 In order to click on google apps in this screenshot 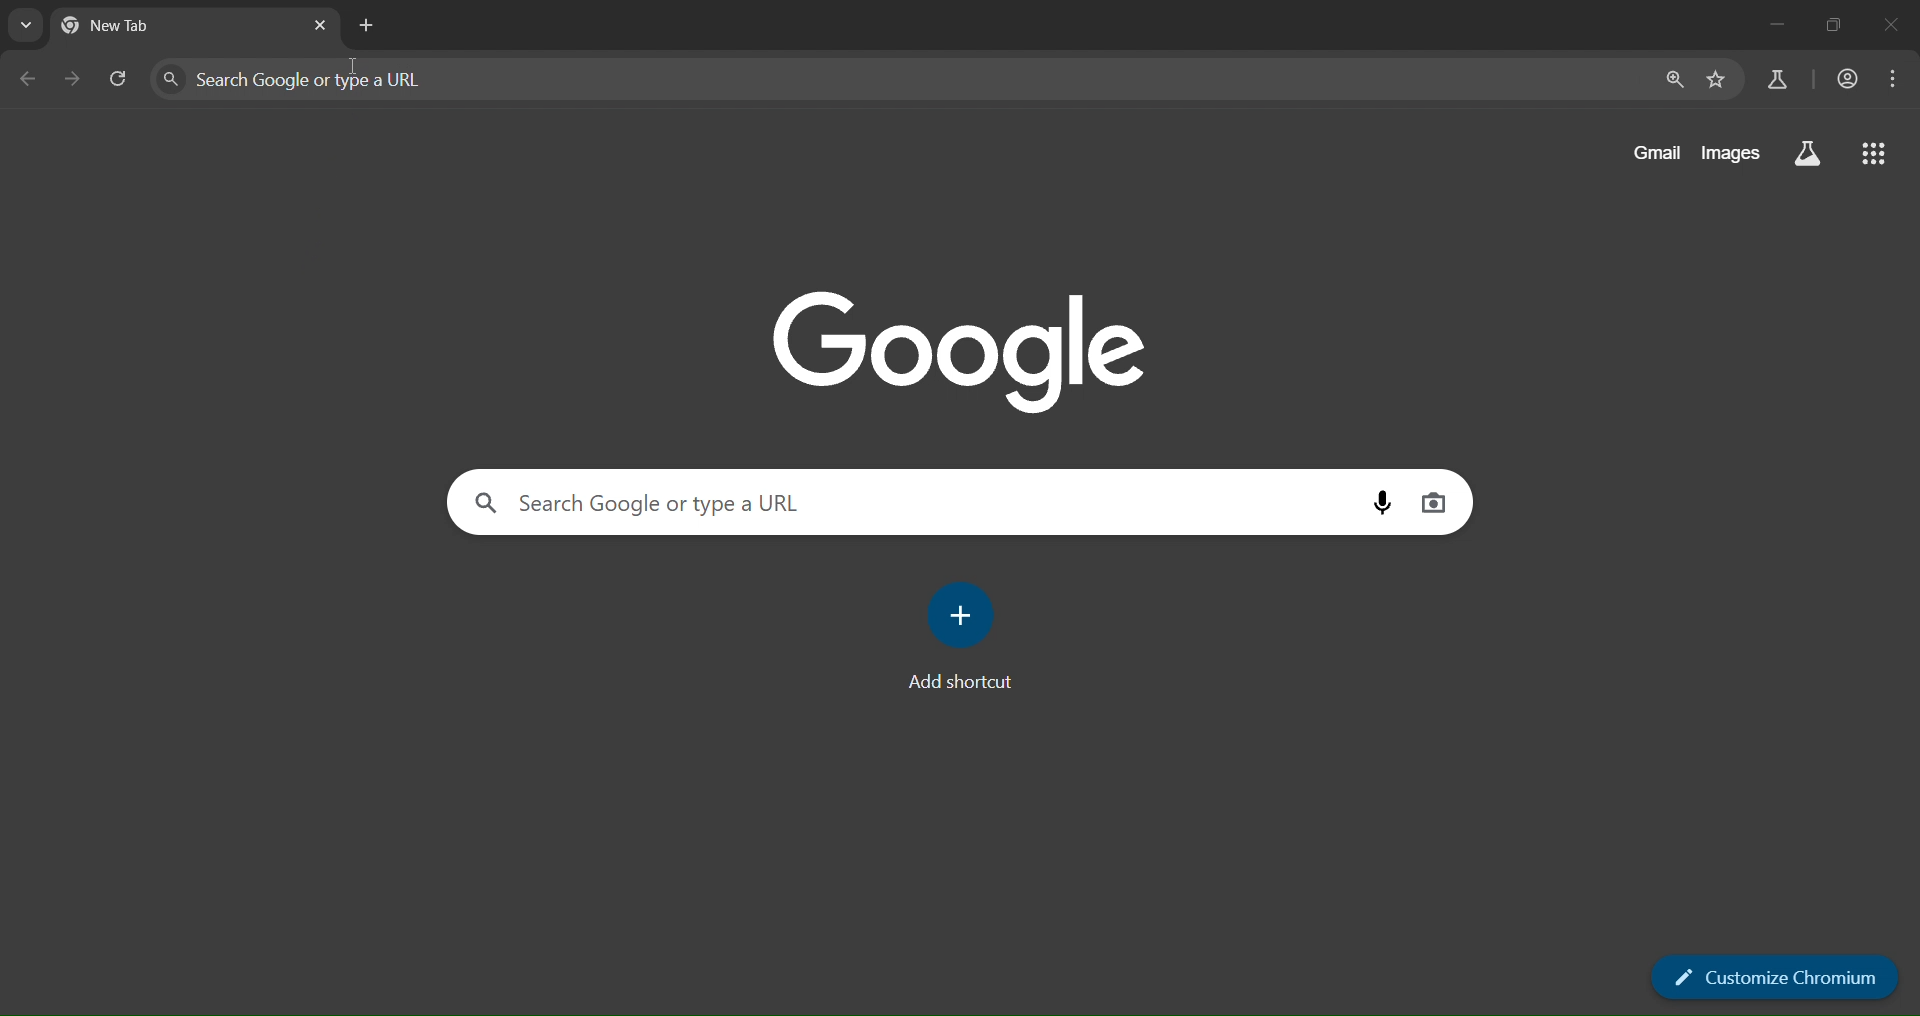, I will do `click(1875, 155)`.